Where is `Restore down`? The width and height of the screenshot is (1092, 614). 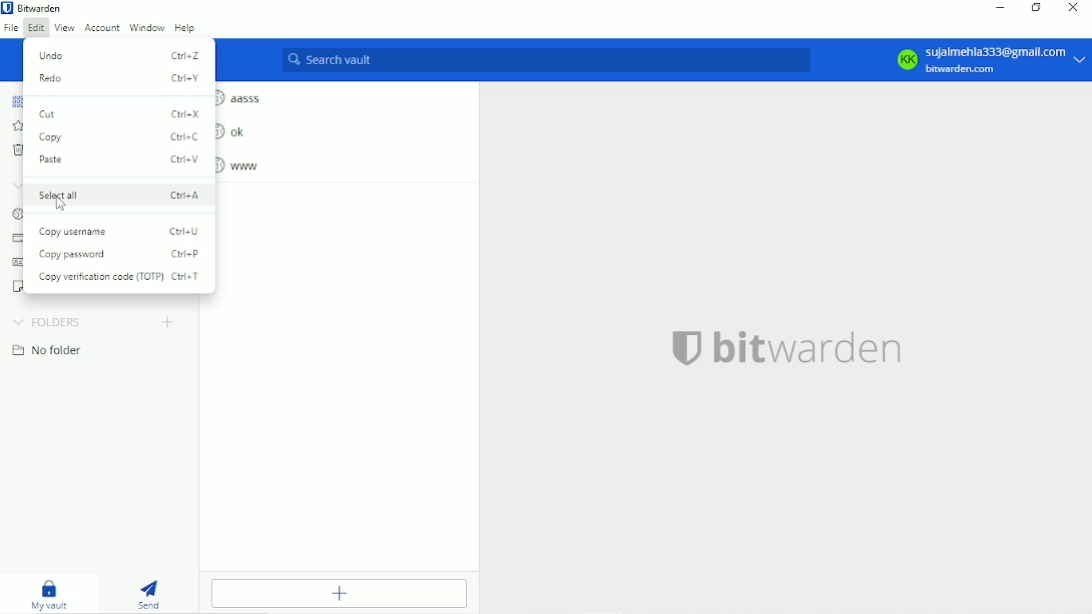
Restore down is located at coordinates (1037, 9).